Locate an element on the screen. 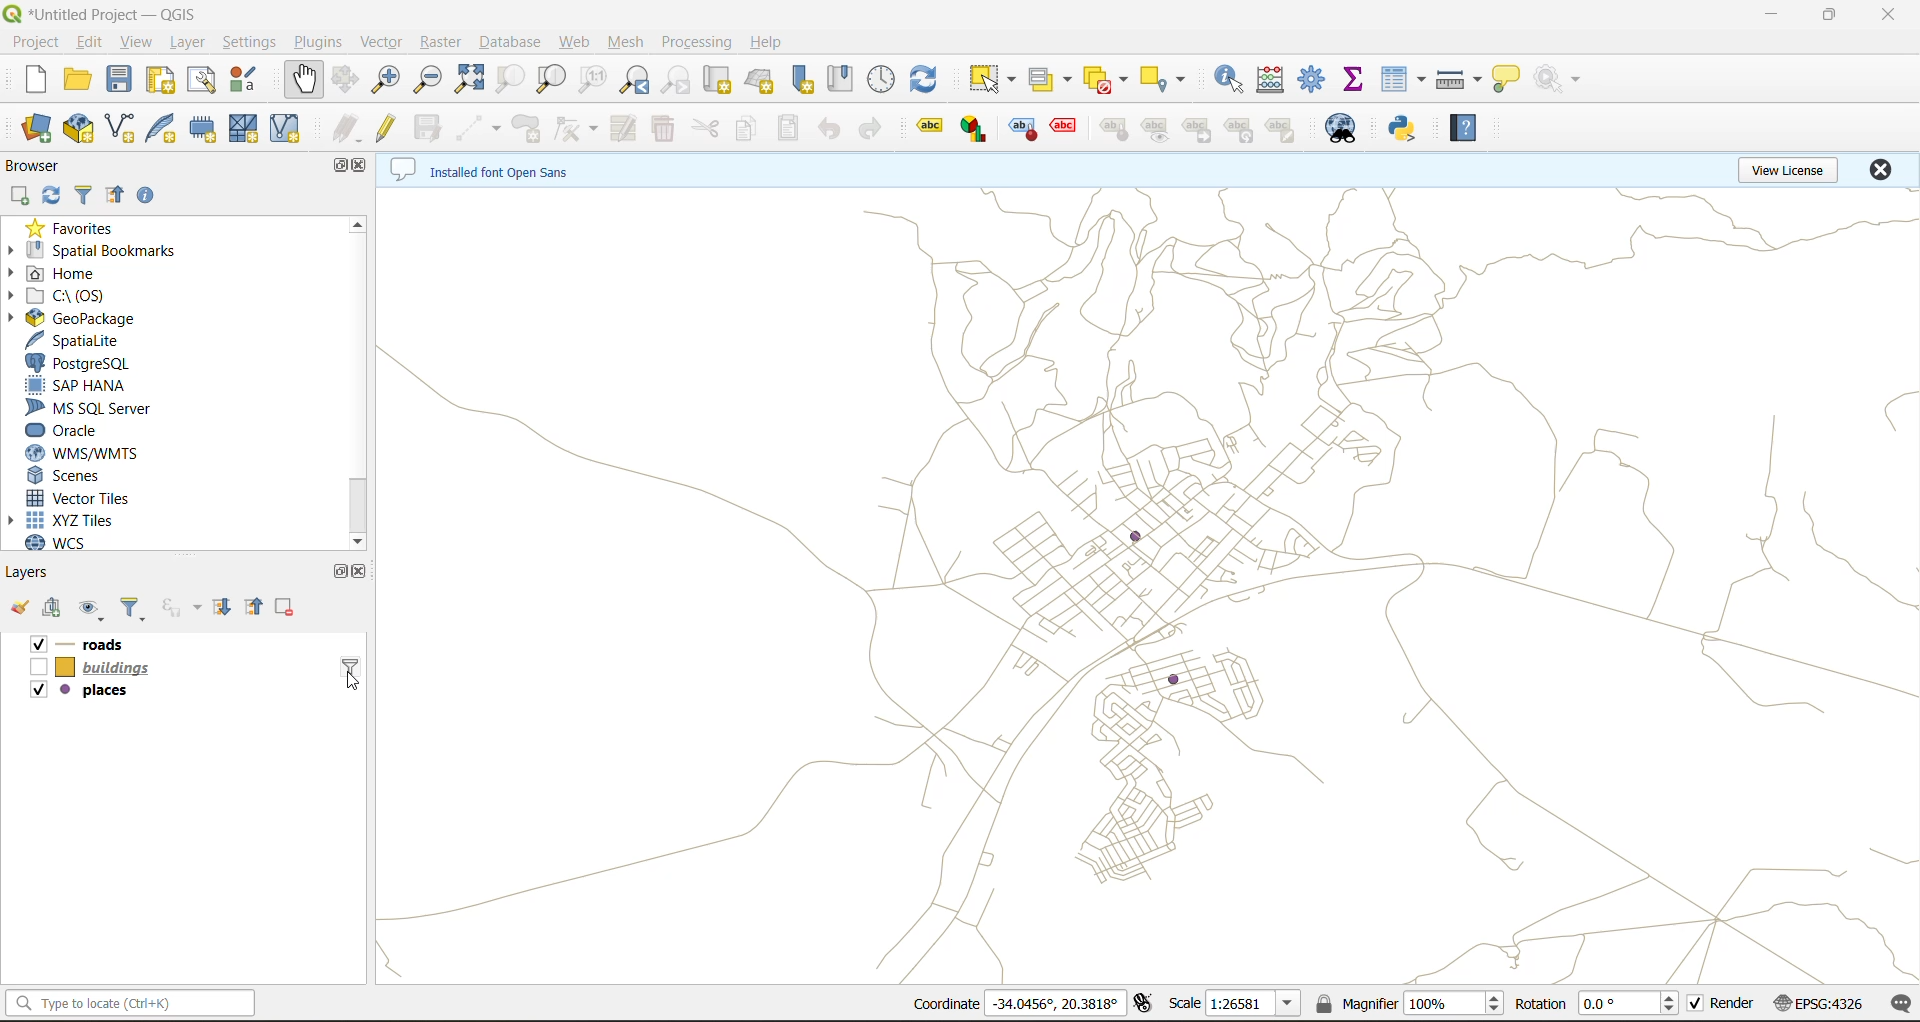 This screenshot has height=1022, width=1920. vertex tools is located at coordinates (580, 129).